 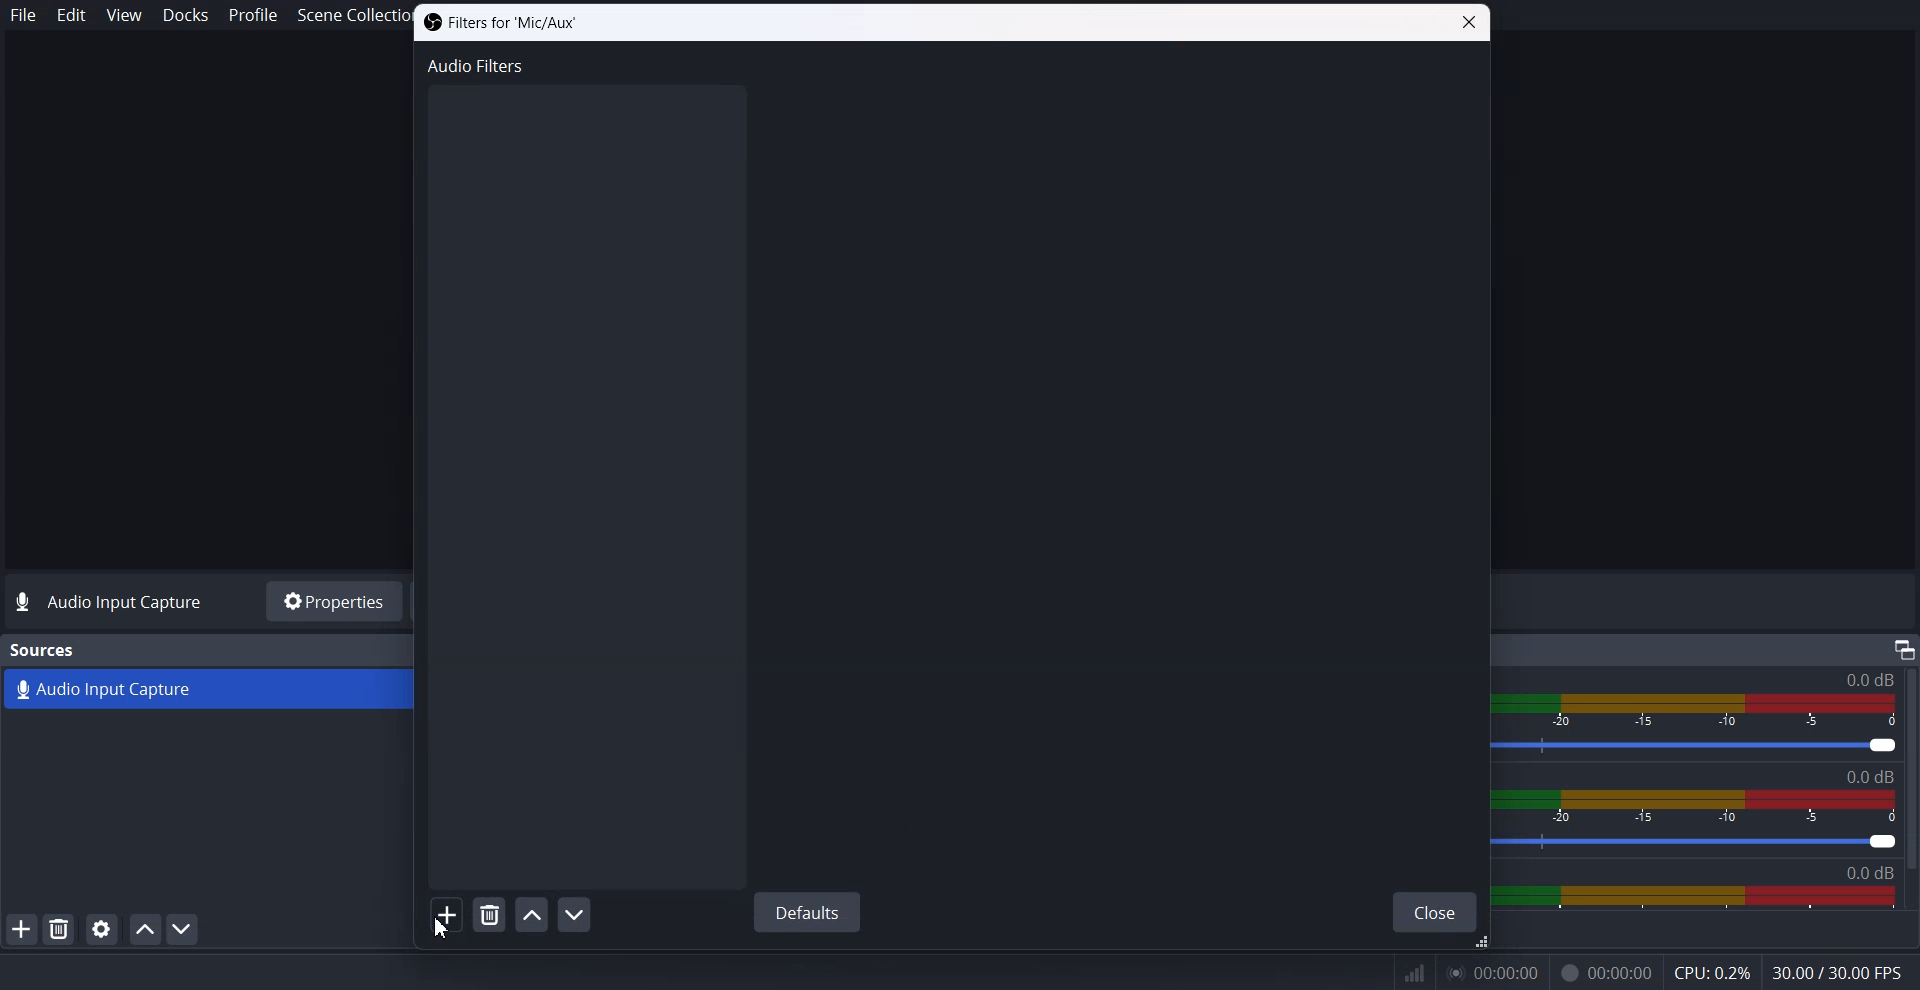 I want to click on Edit, so click(x=72, y=15).